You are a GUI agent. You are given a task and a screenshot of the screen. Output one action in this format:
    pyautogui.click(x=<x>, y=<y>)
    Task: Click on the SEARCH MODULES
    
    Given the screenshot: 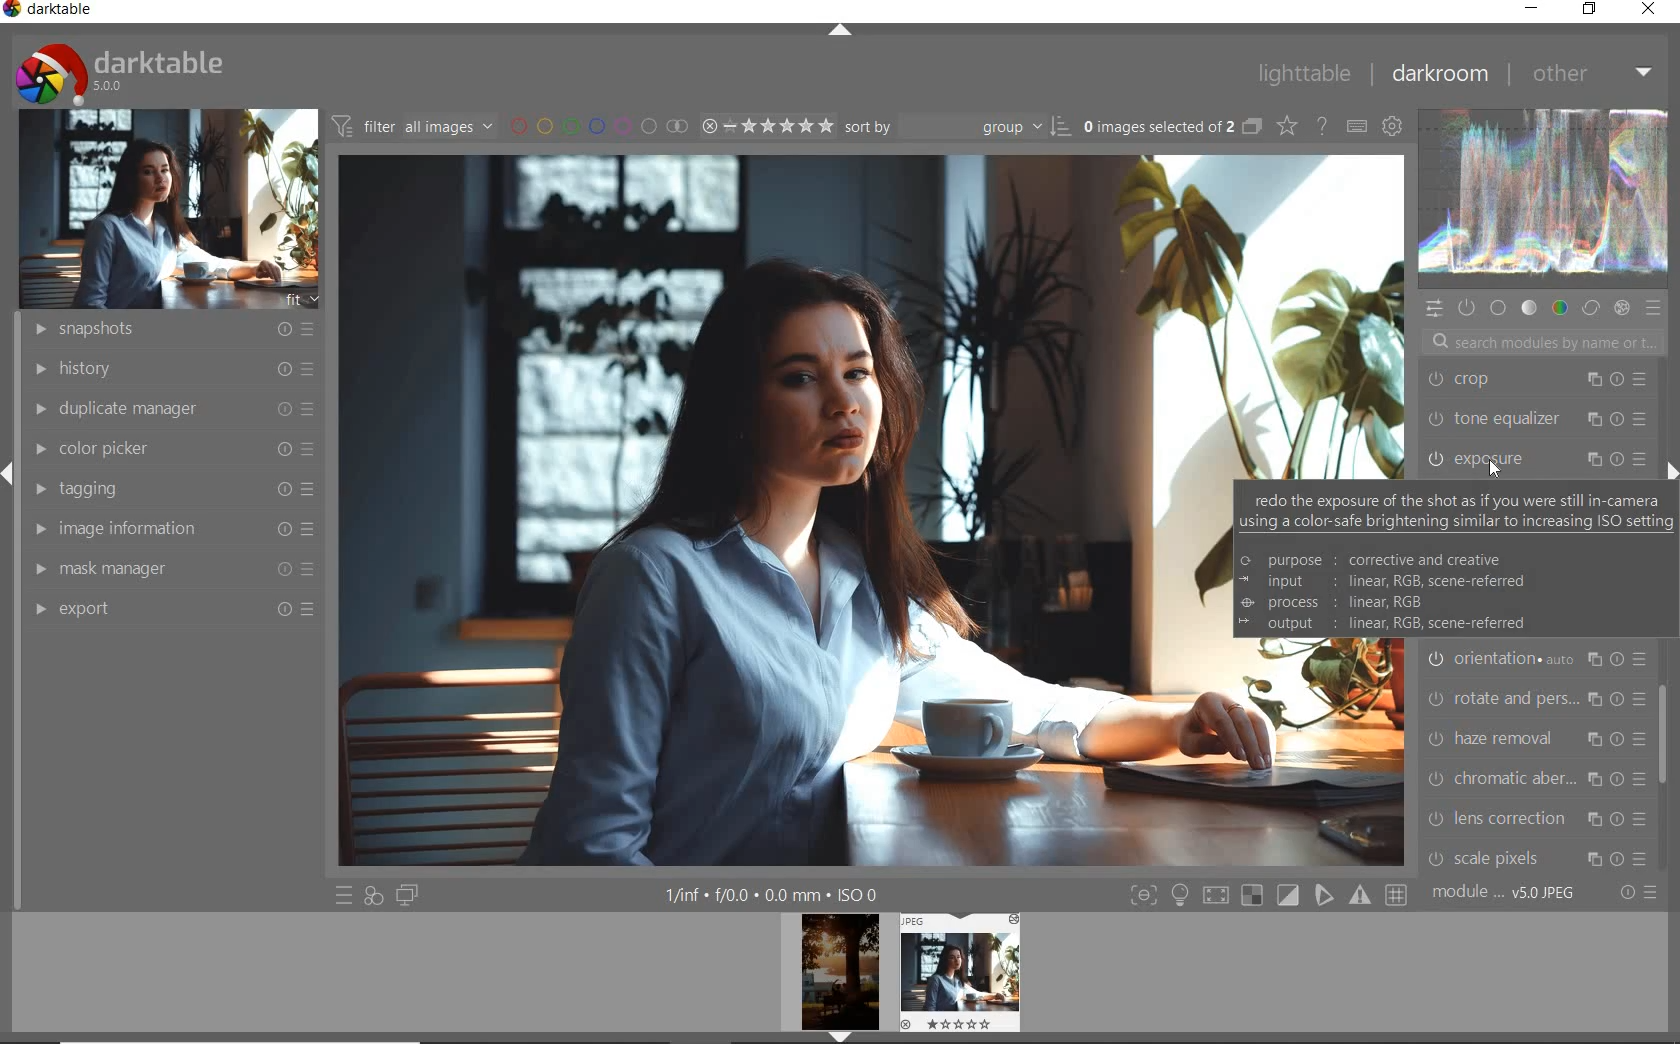 What is the action you would take?
    pyautogui.click(x=1543, y=342)
    